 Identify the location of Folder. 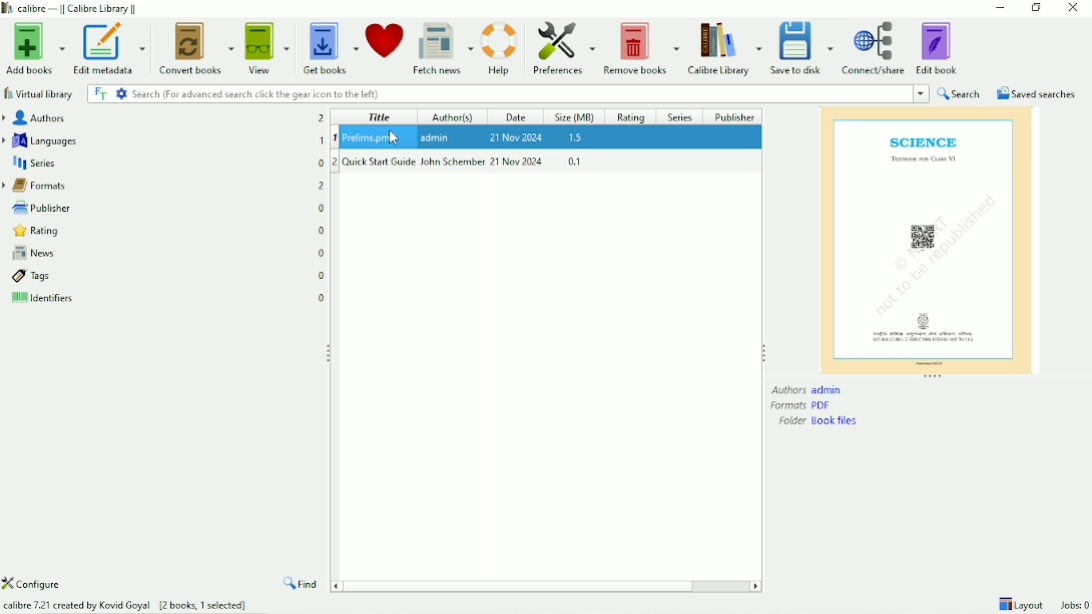
(820, 421).